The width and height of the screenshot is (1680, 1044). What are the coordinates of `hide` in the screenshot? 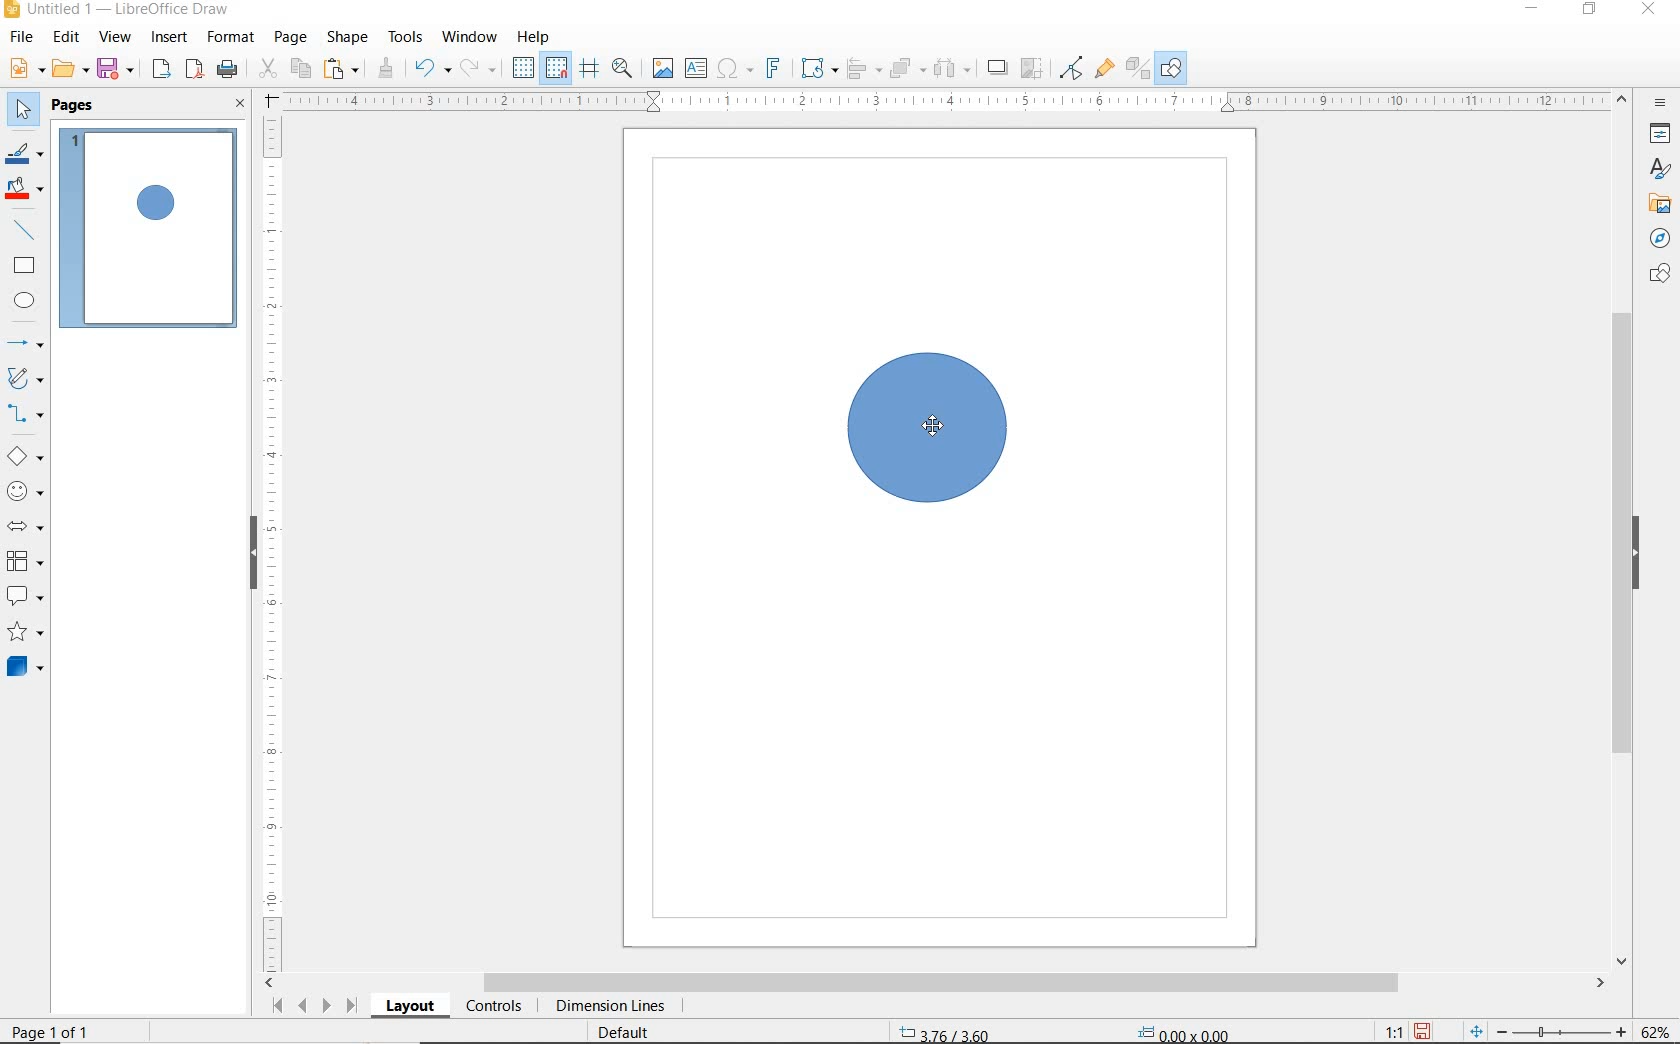 It's located at (242, 556).